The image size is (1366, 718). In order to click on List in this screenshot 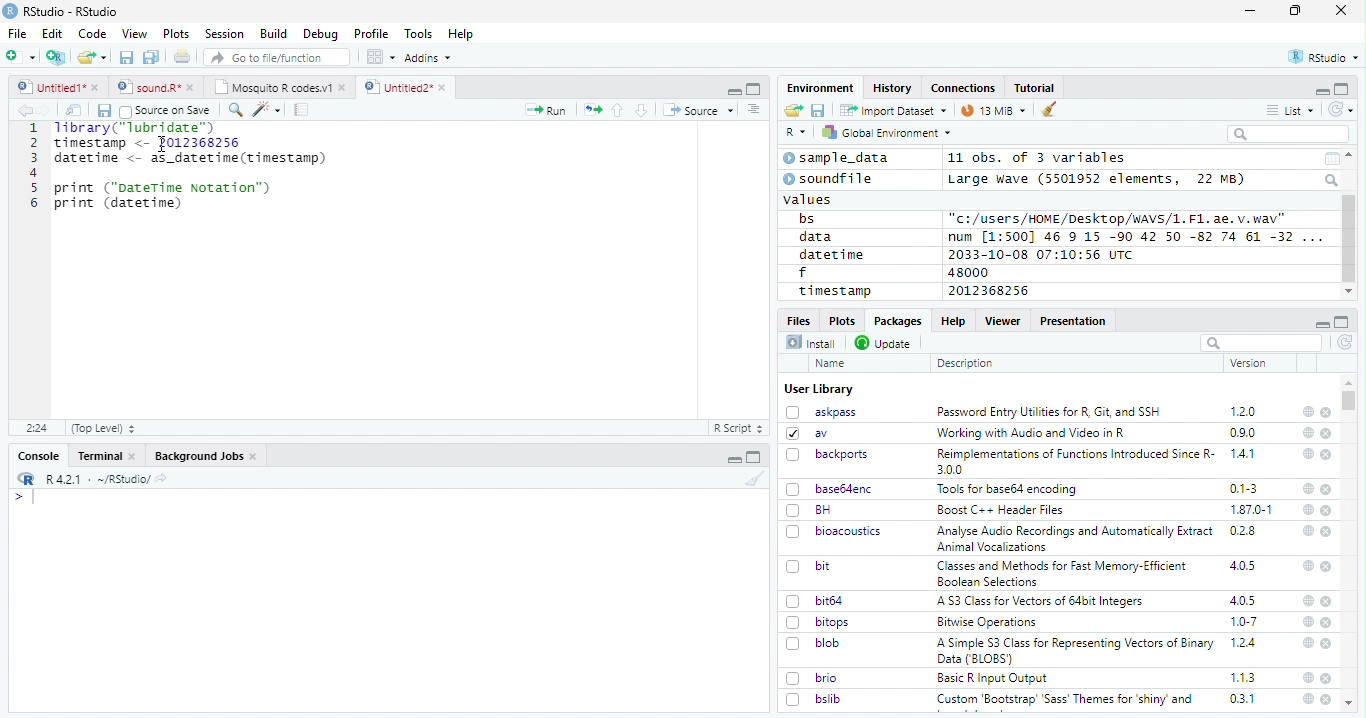, I will do `click(1291, 111)`.